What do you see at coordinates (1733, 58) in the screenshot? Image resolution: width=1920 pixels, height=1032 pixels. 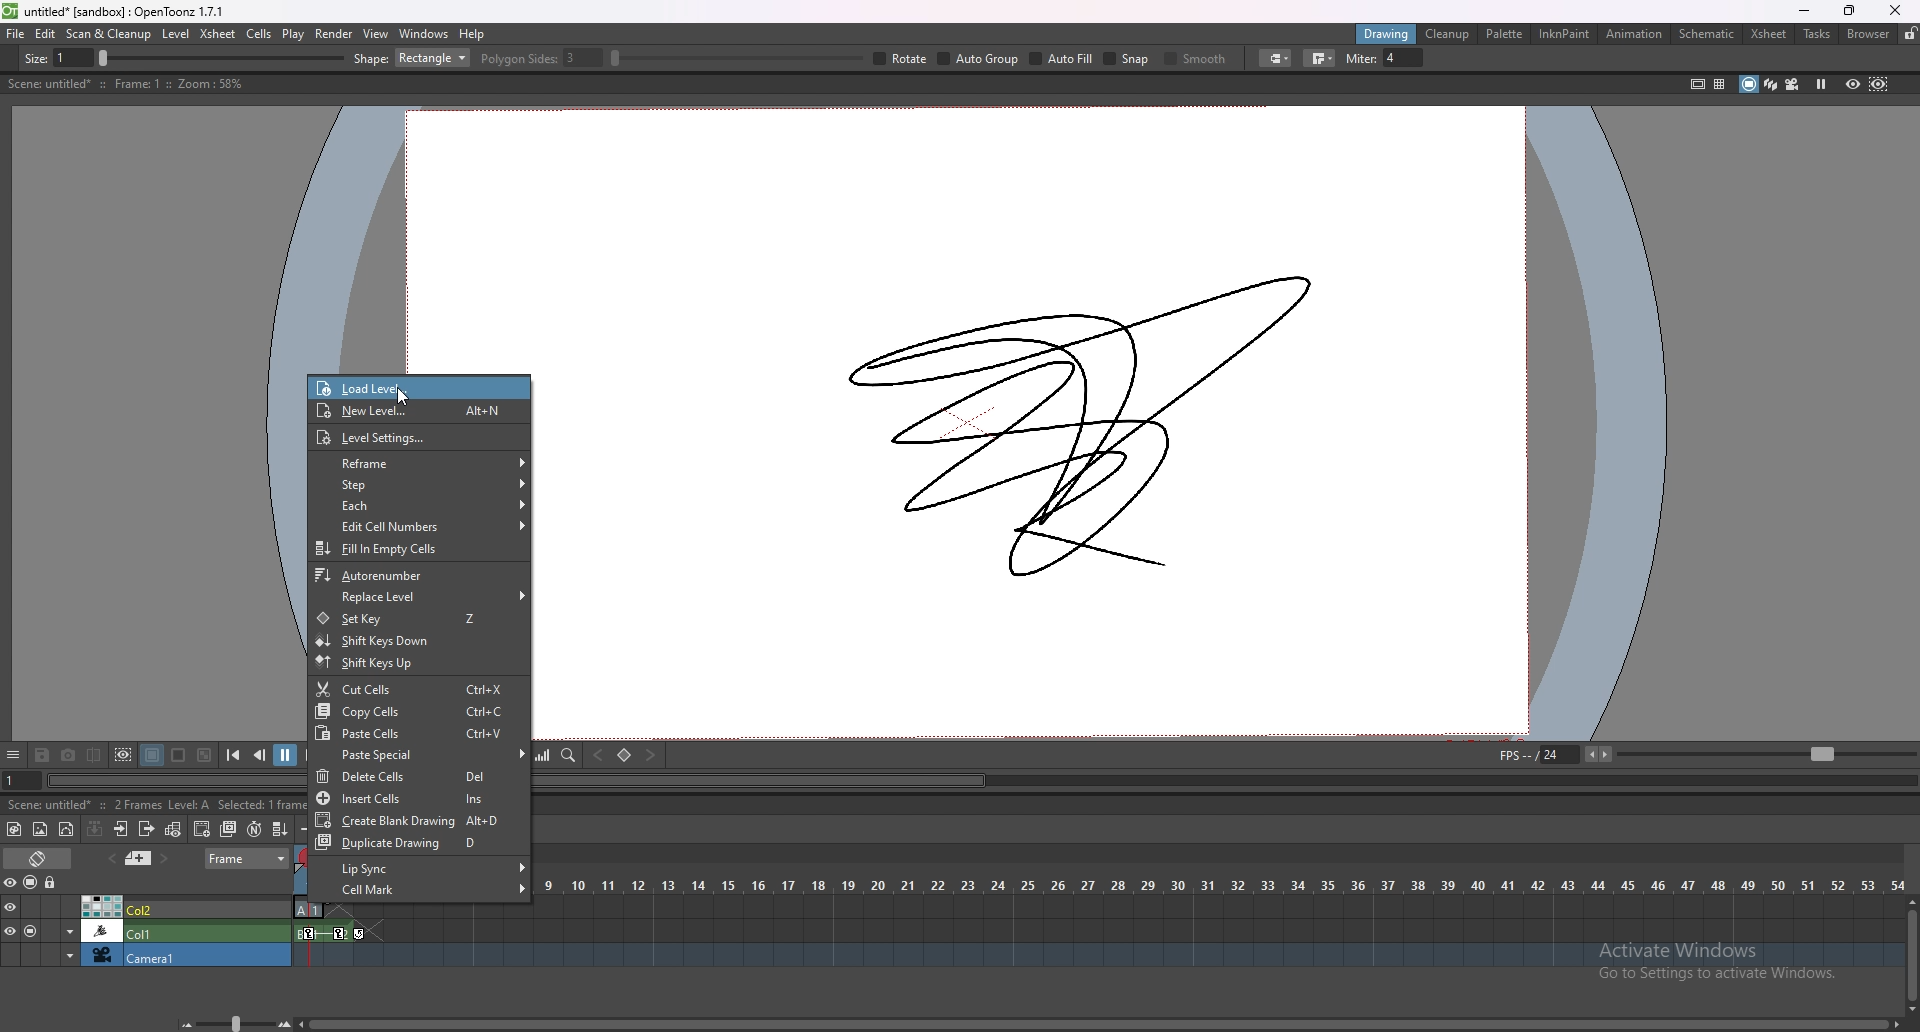 I see `miter` at bounding box center [1733, 58].